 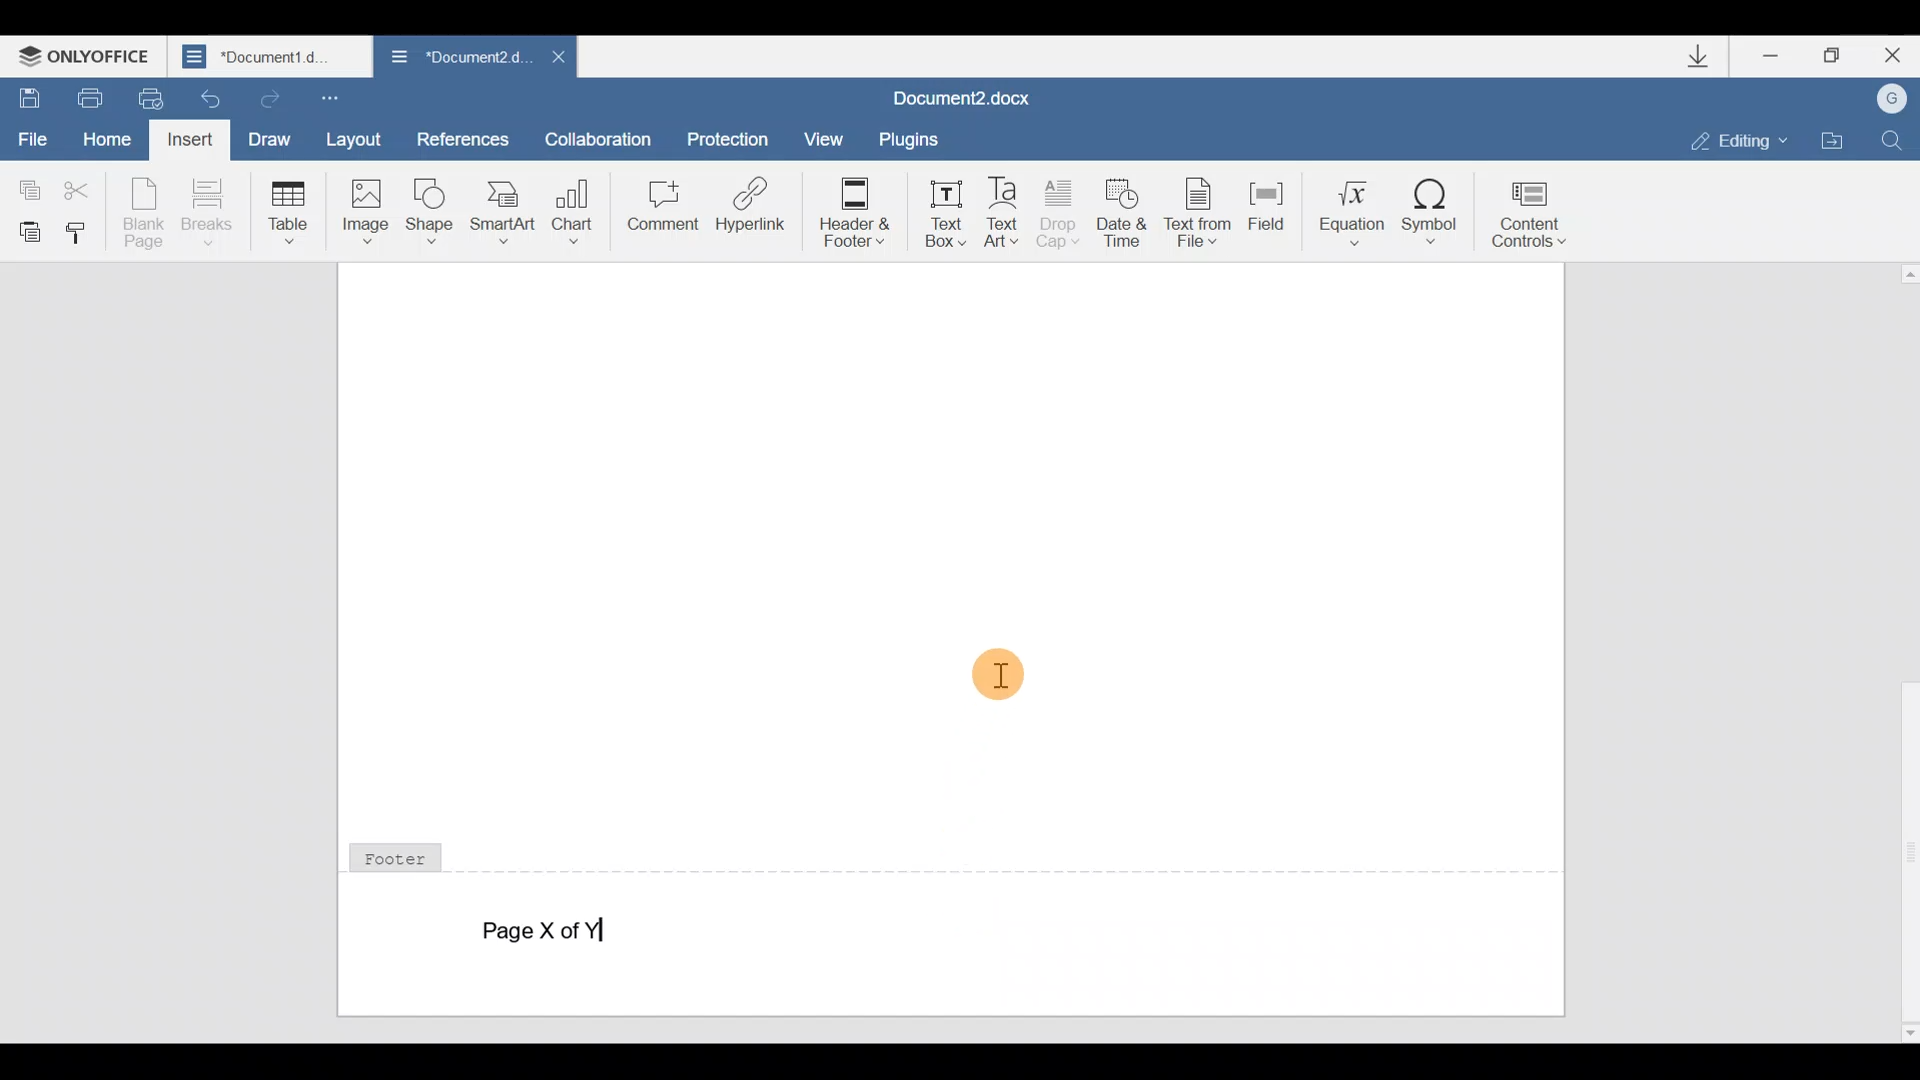 I want to click on Collaboration, so click(x=605, y=137).